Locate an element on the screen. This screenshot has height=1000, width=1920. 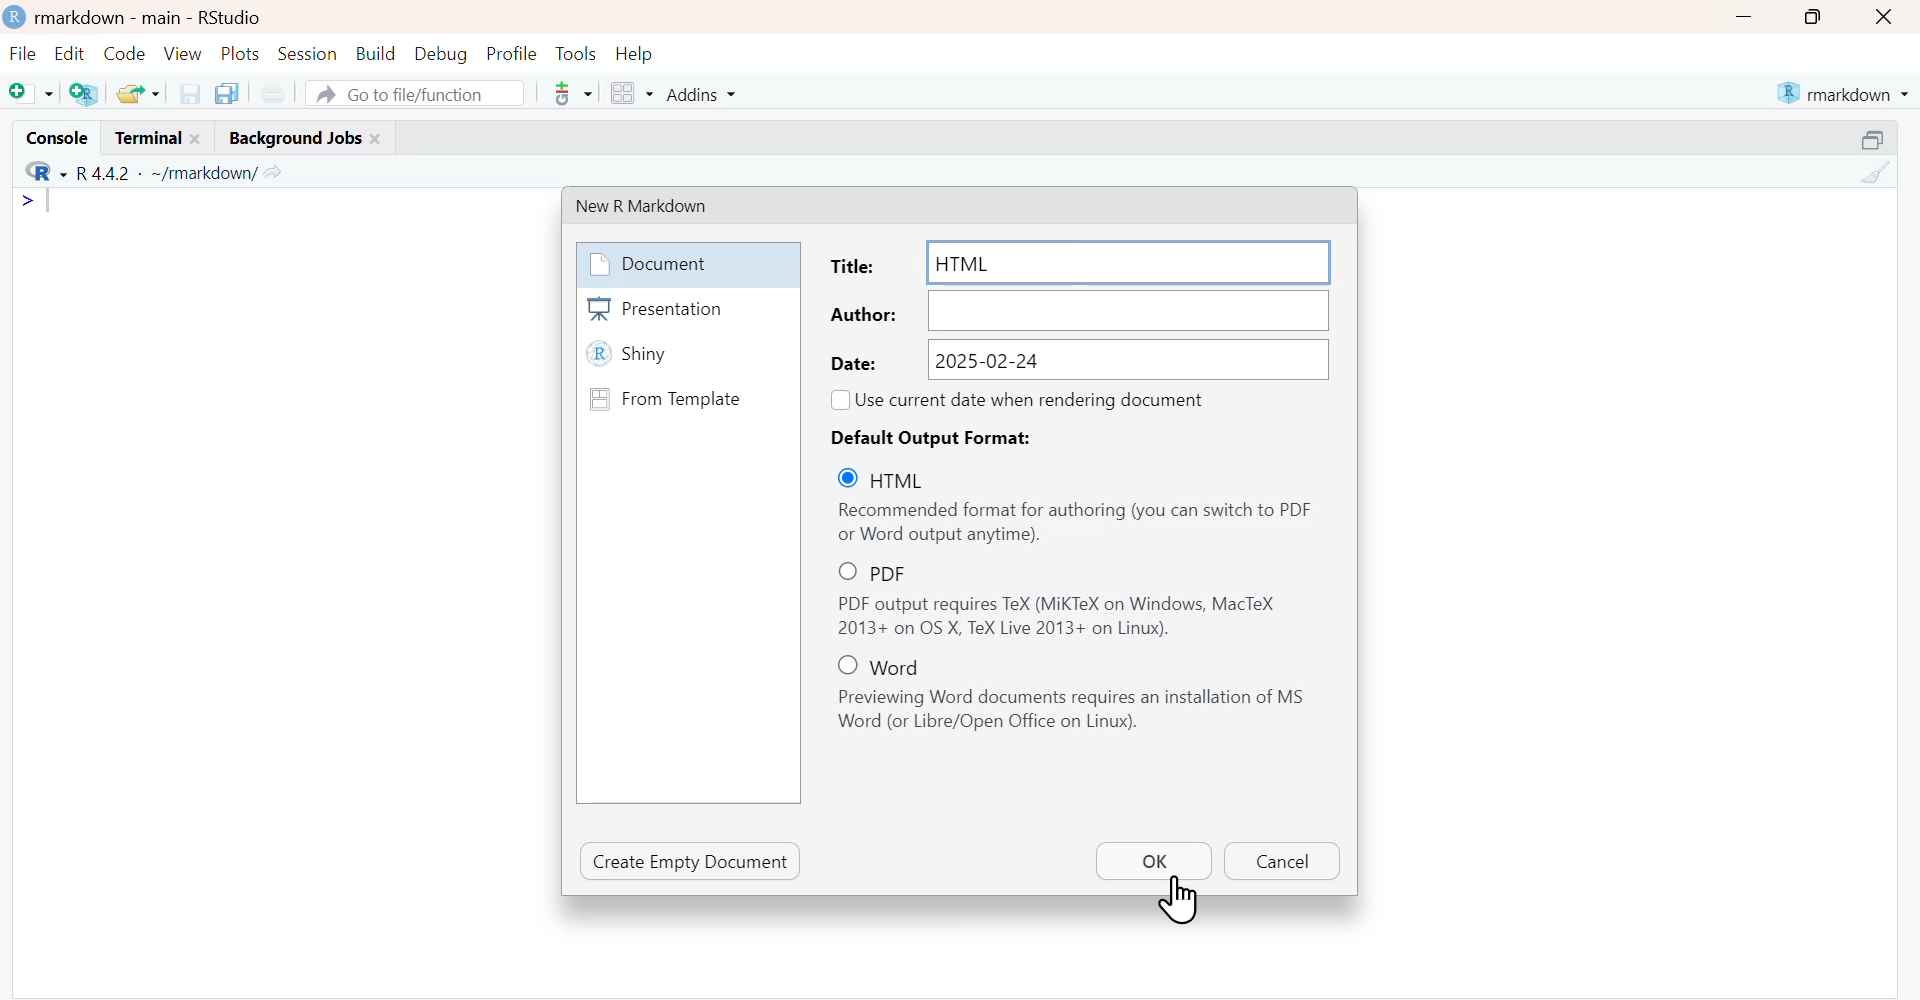
Profile is located at coordinates (511, 55).